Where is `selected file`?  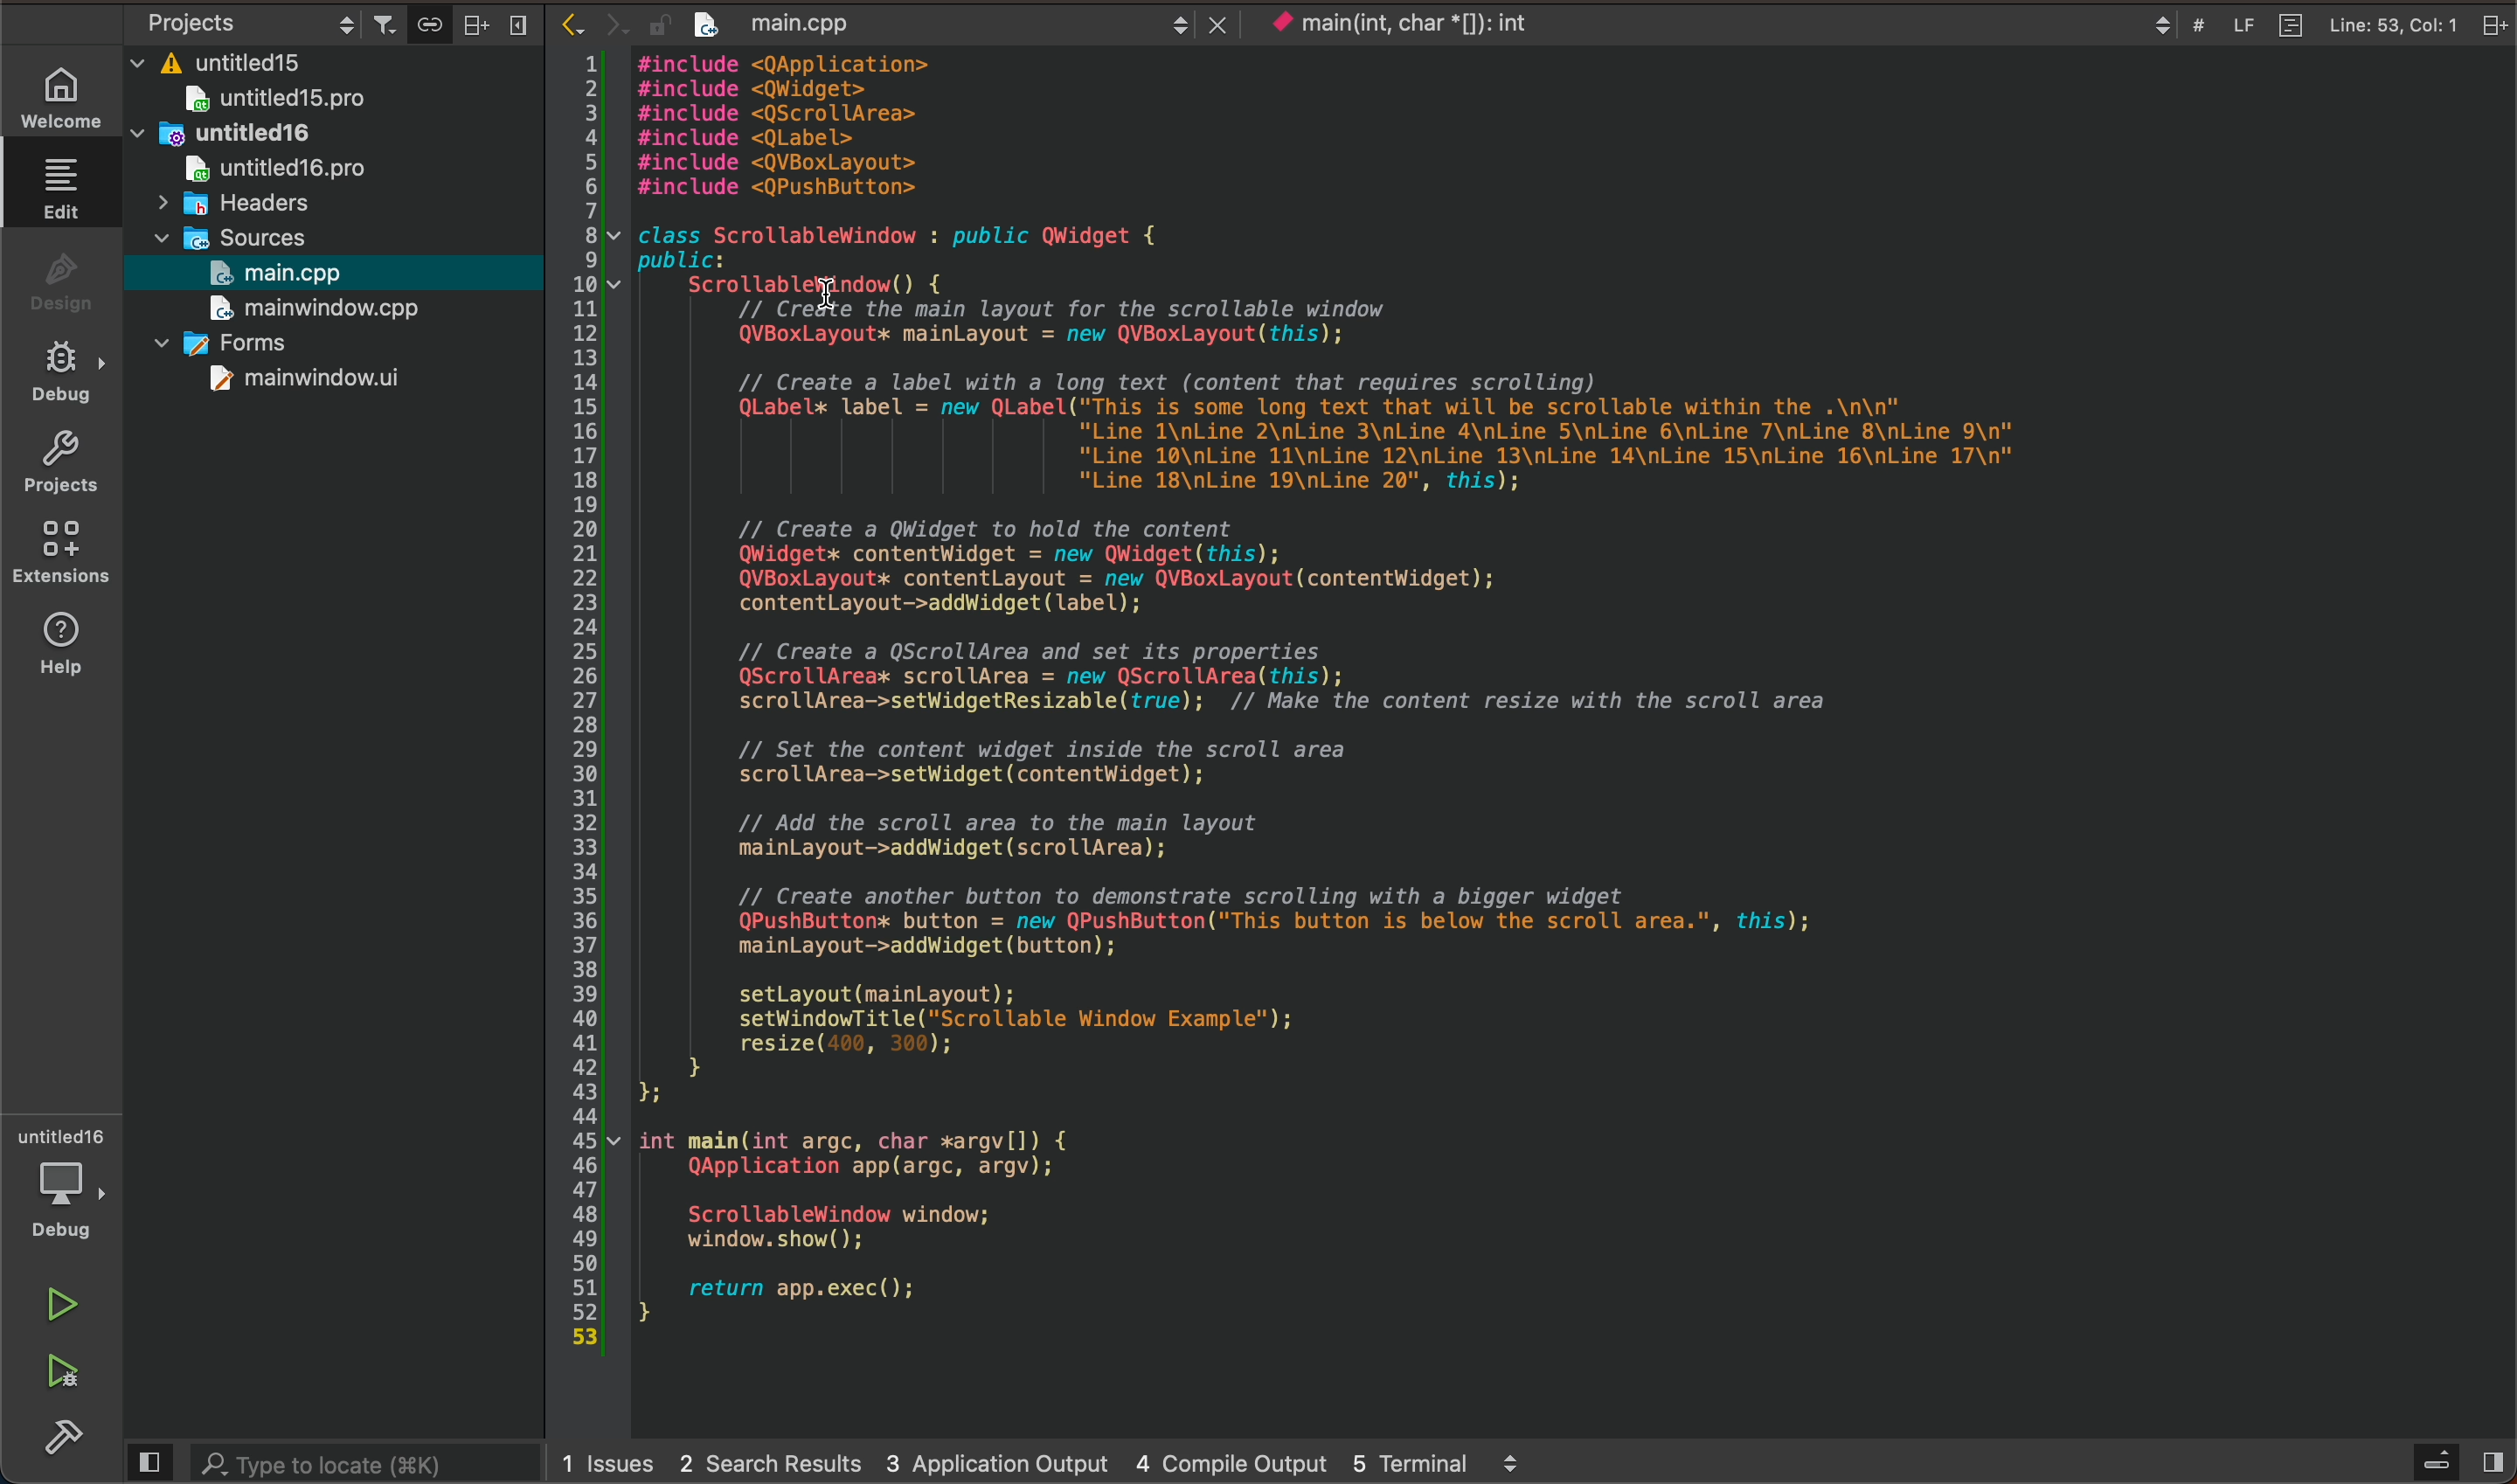 selected file is located at coordinates (328, 274).